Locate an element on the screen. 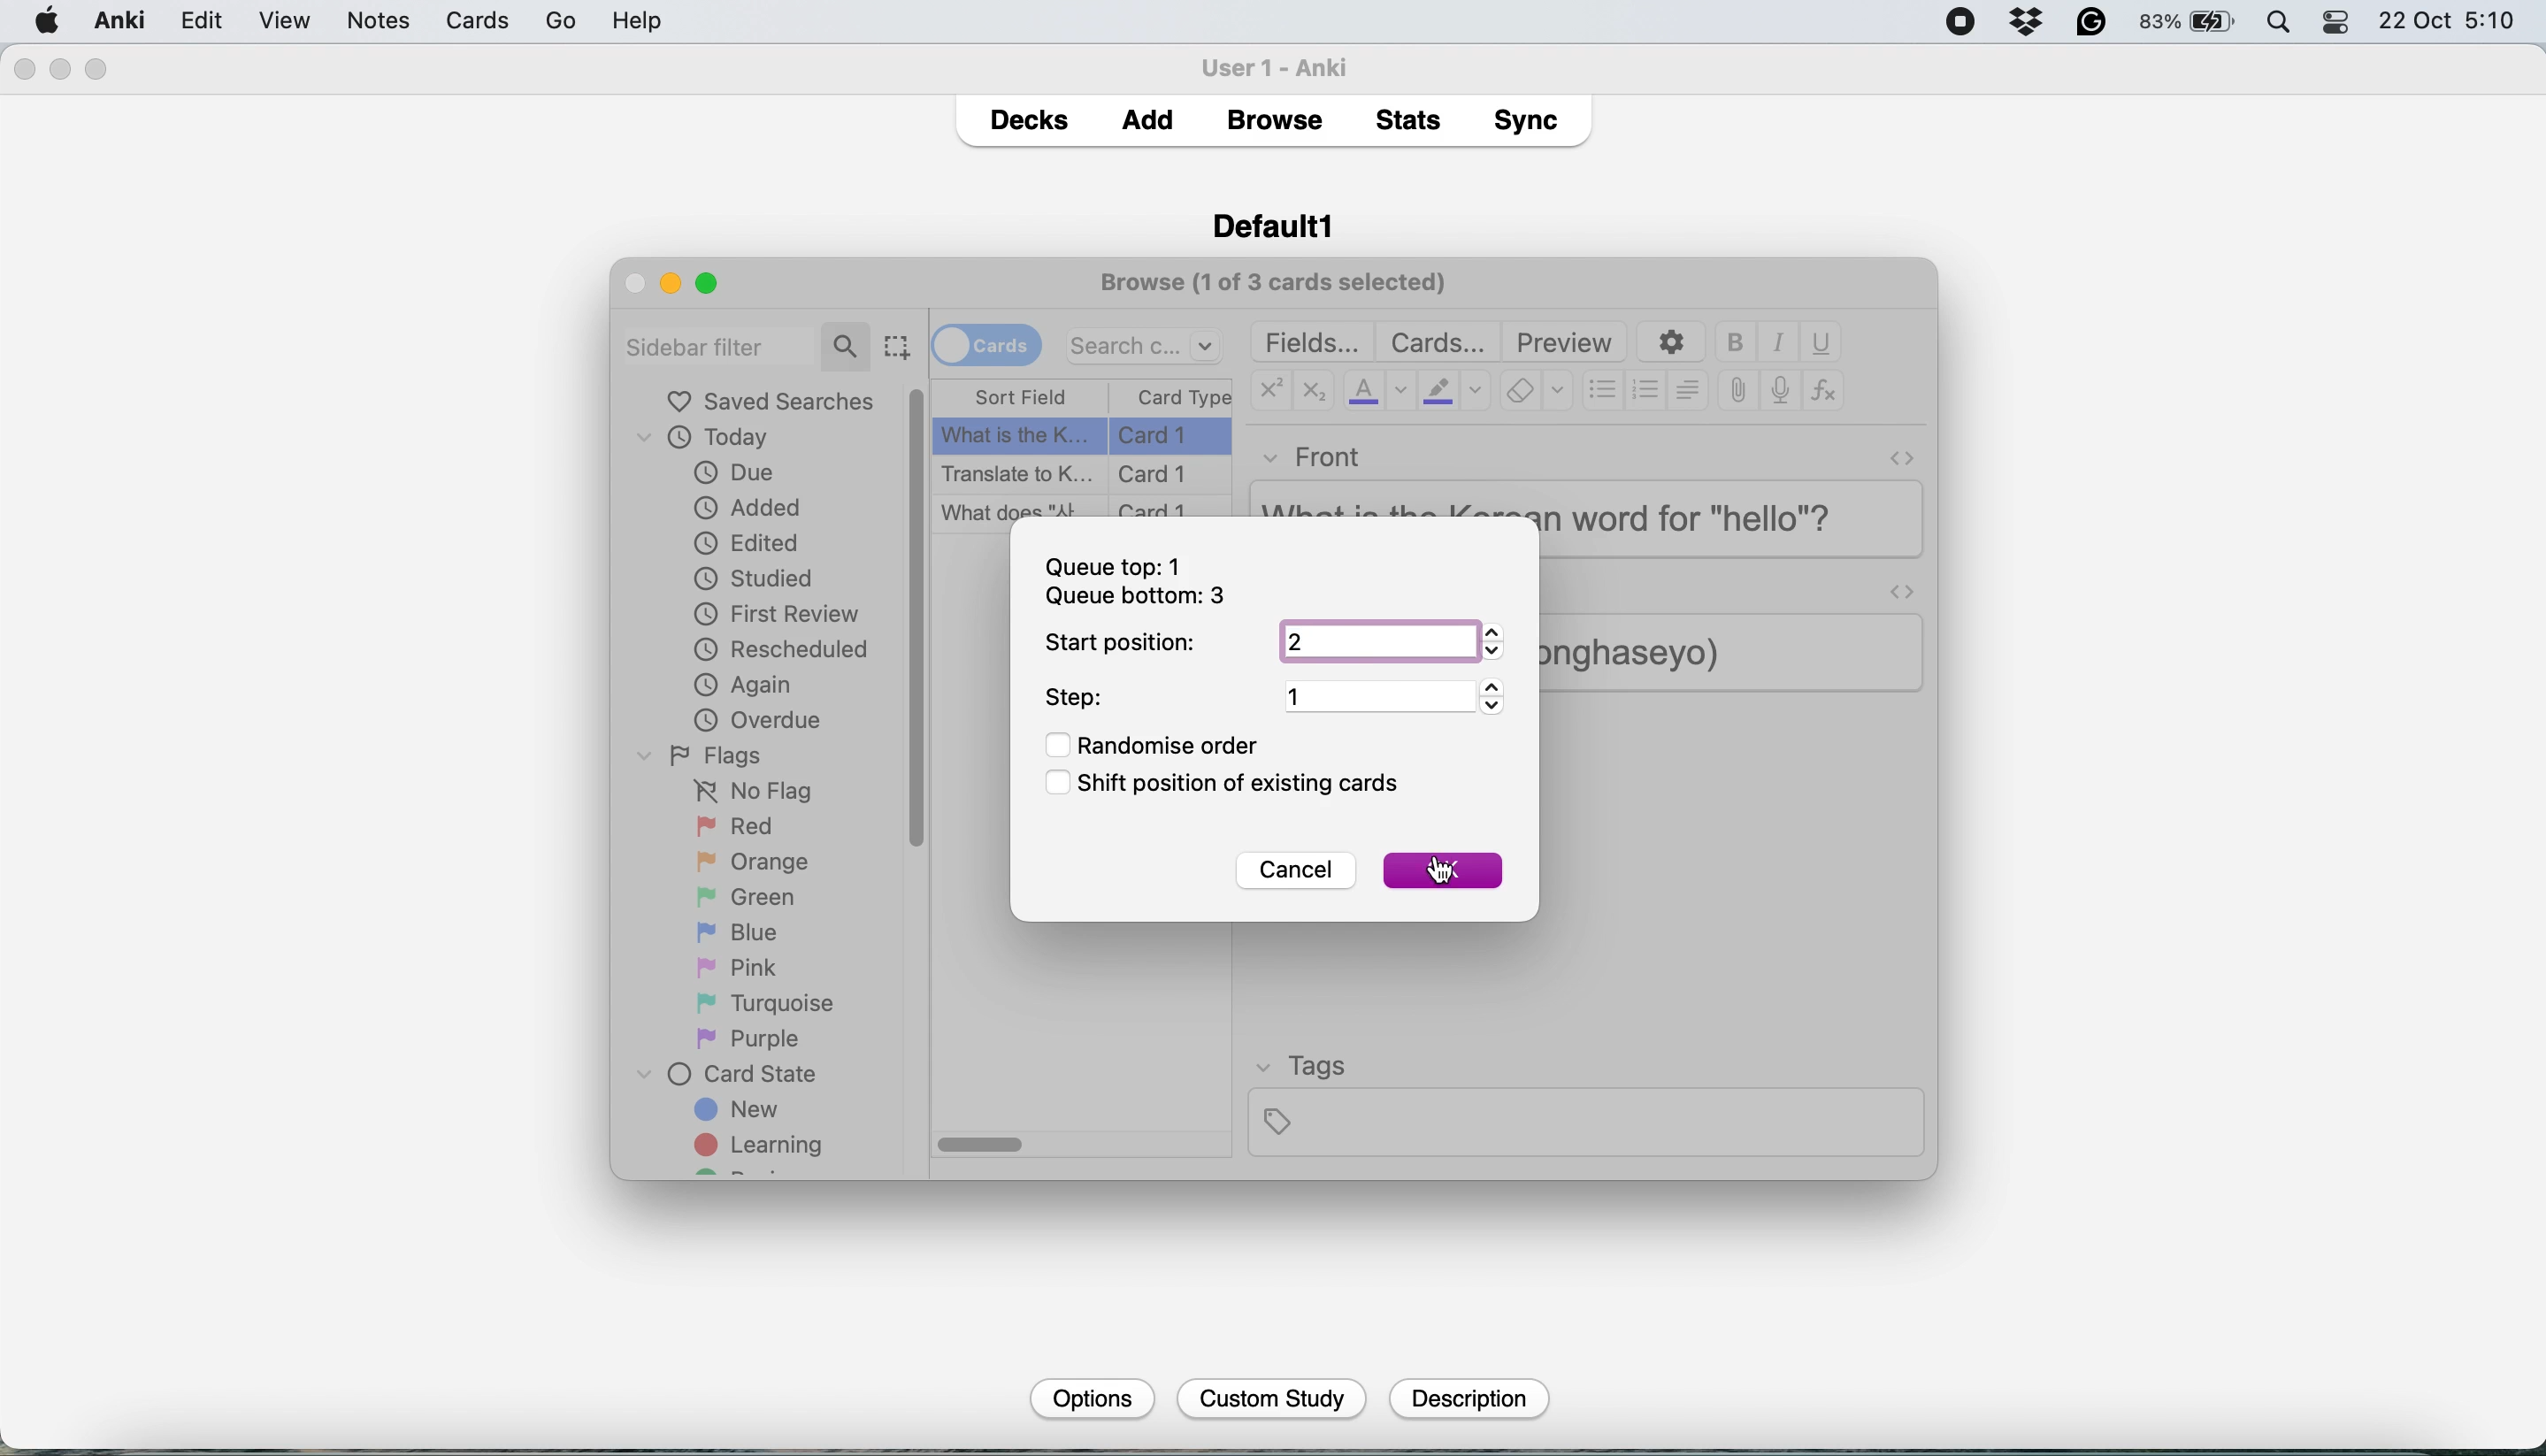  cursor is located at coordinates (1439, 873).